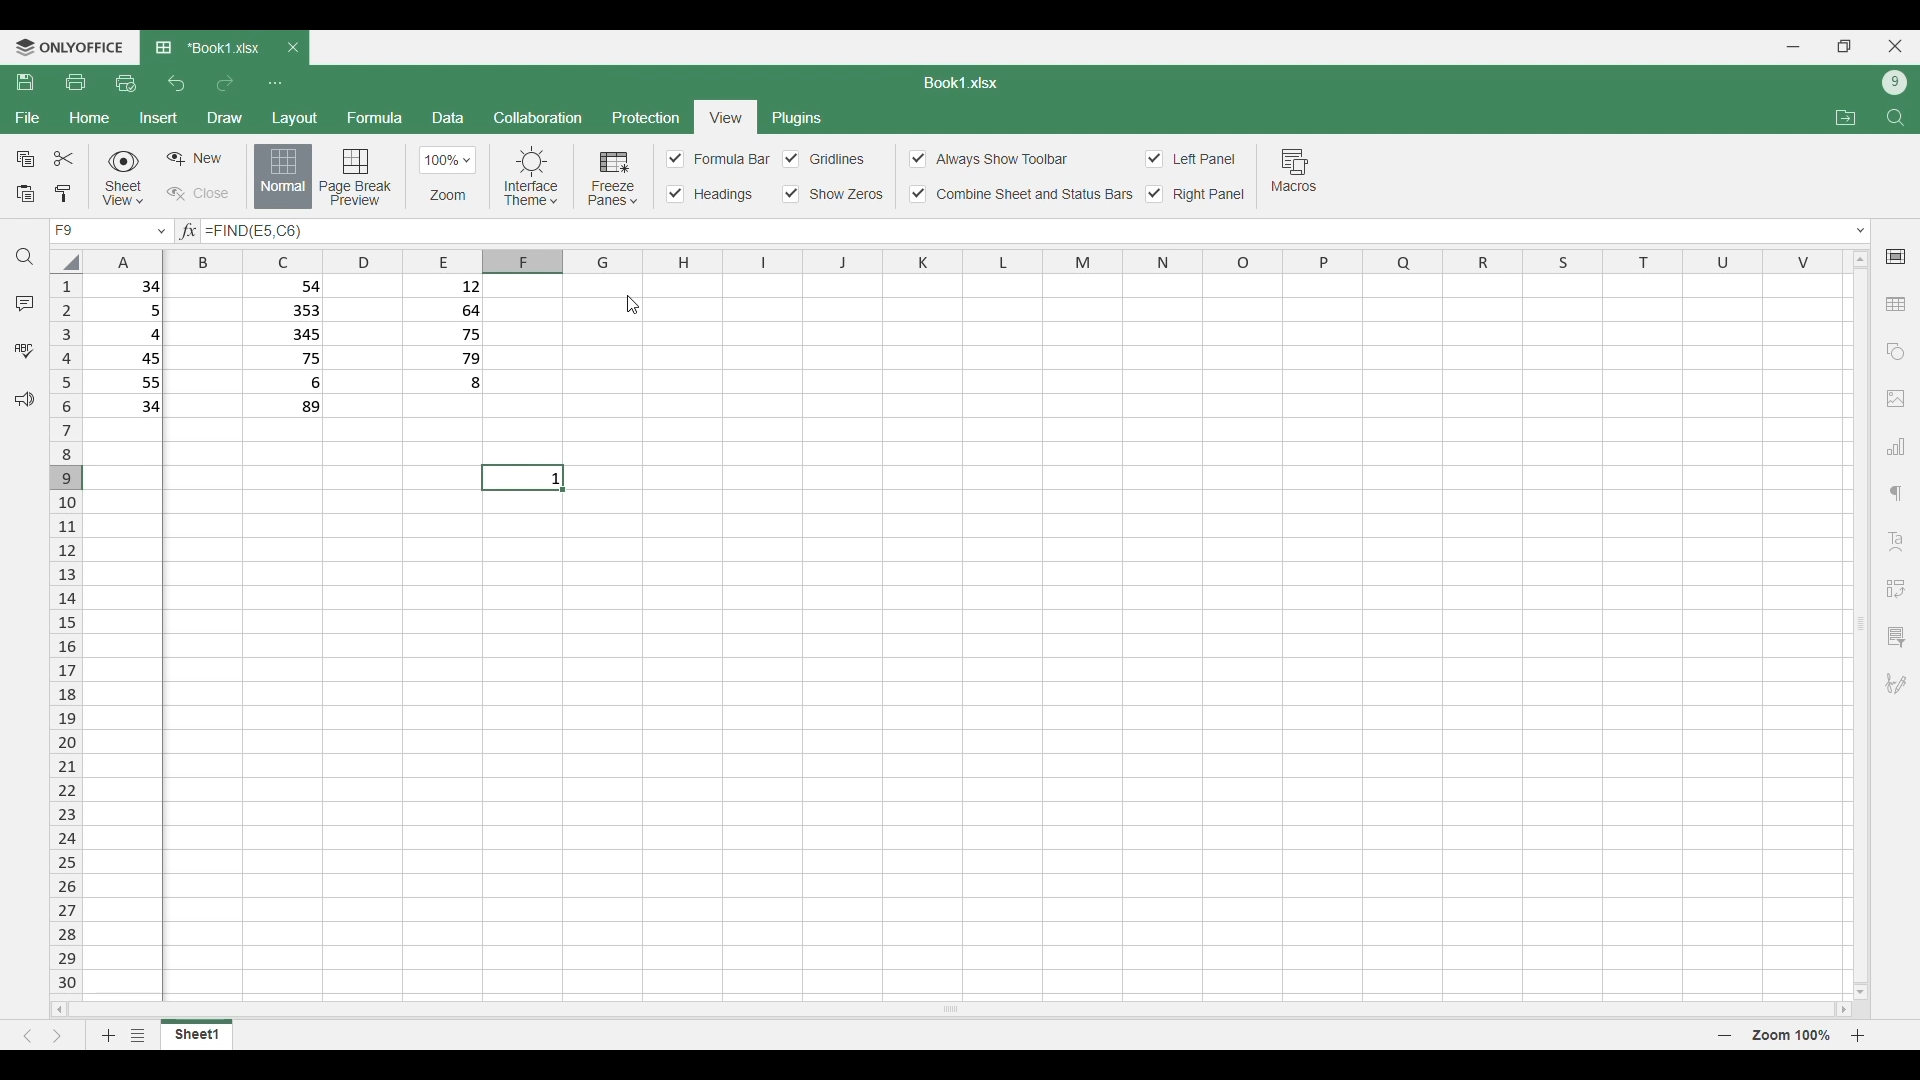 Image resolution: width=1920 pixels, height=1080 pixels. Describe the element at coordinates (60, 1036) in the screenshot. I see `Next` at that location.